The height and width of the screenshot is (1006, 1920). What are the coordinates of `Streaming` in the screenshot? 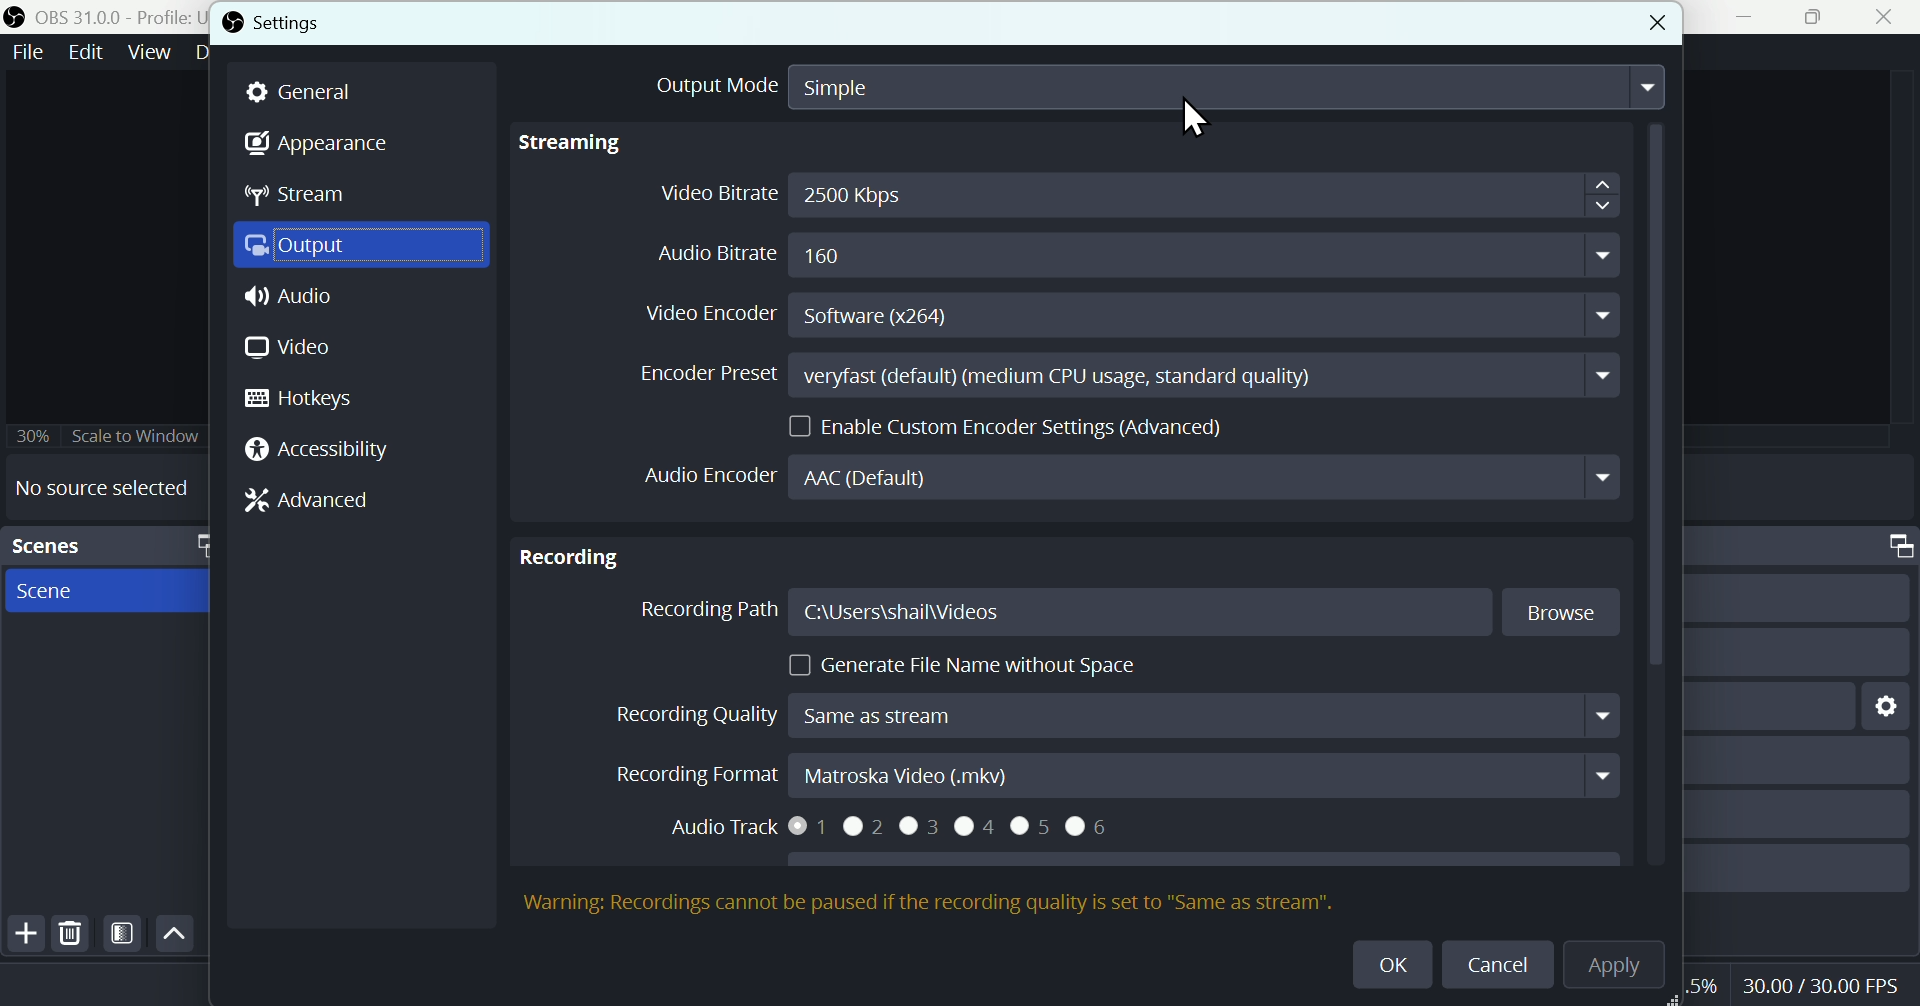 It's located at (633, 149).